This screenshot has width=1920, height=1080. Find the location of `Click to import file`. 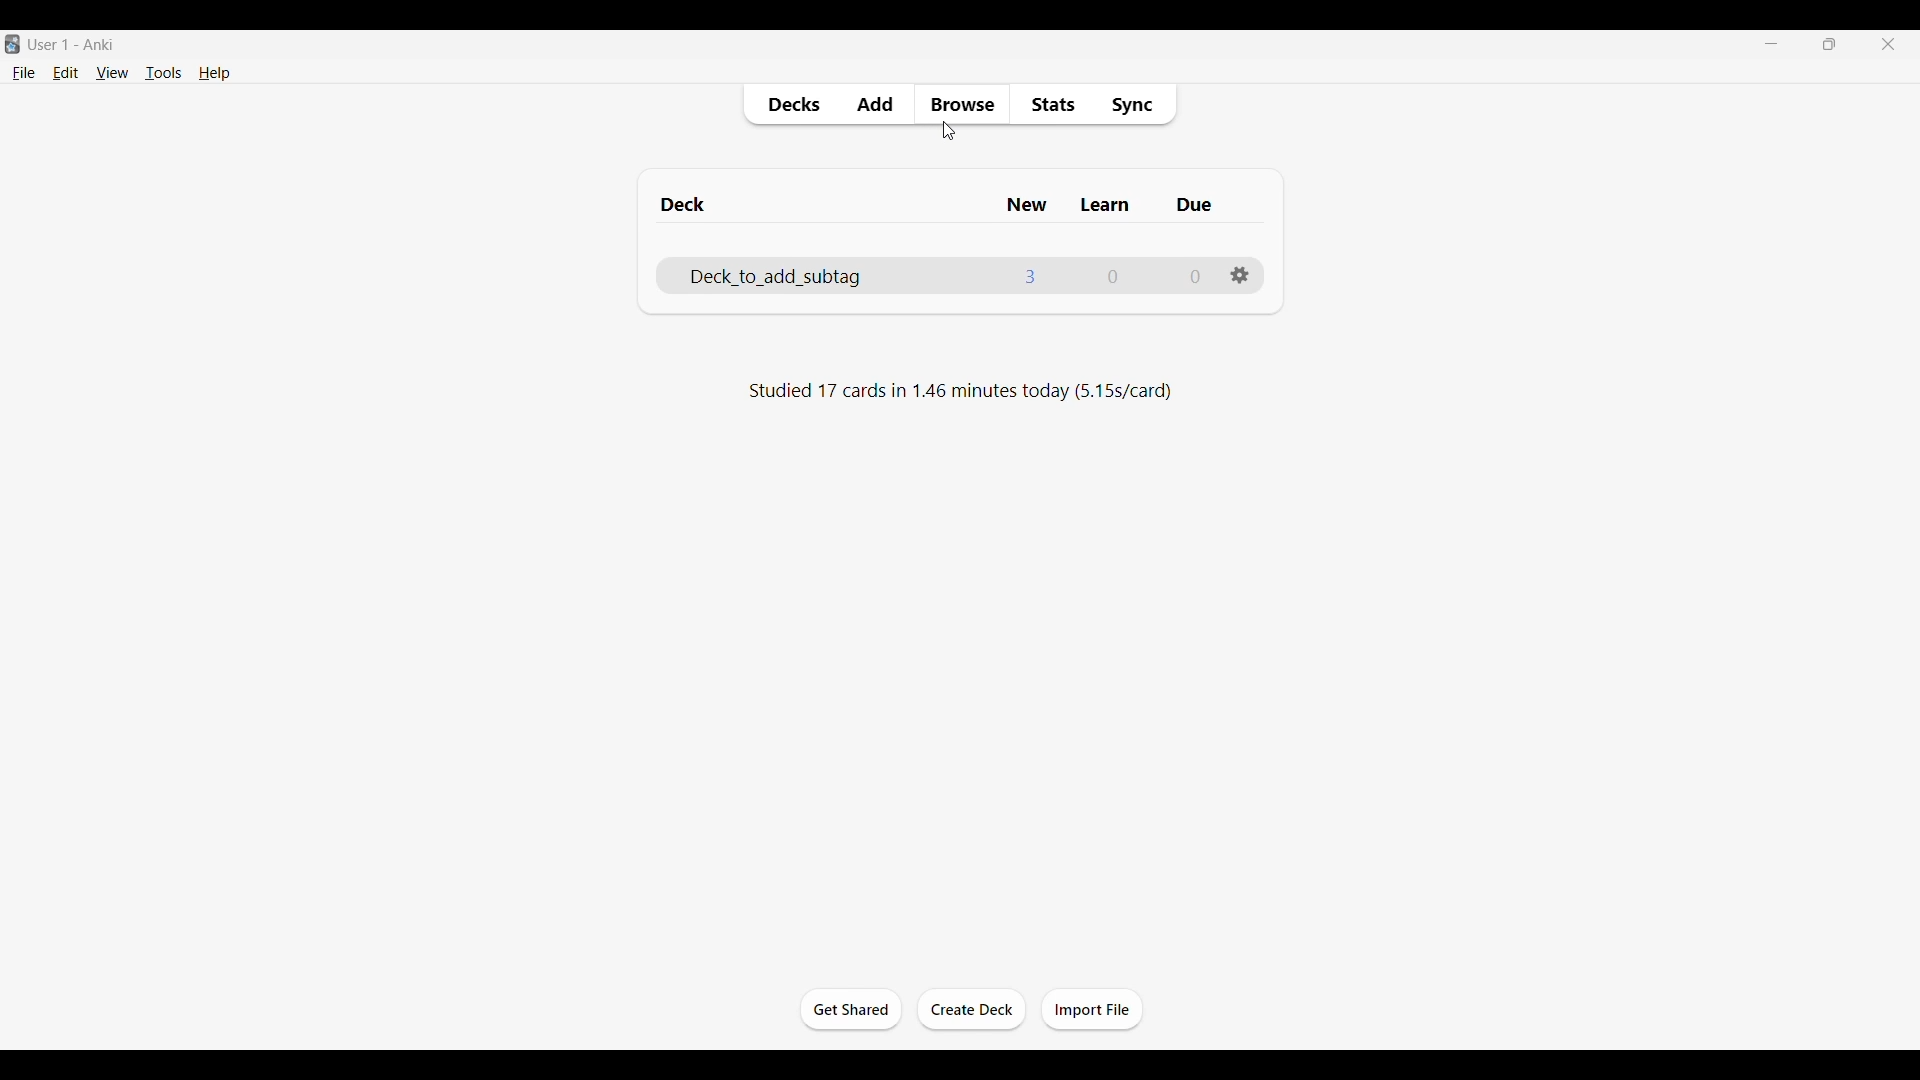

Click to import file is located at coordinates (1093, 1010).